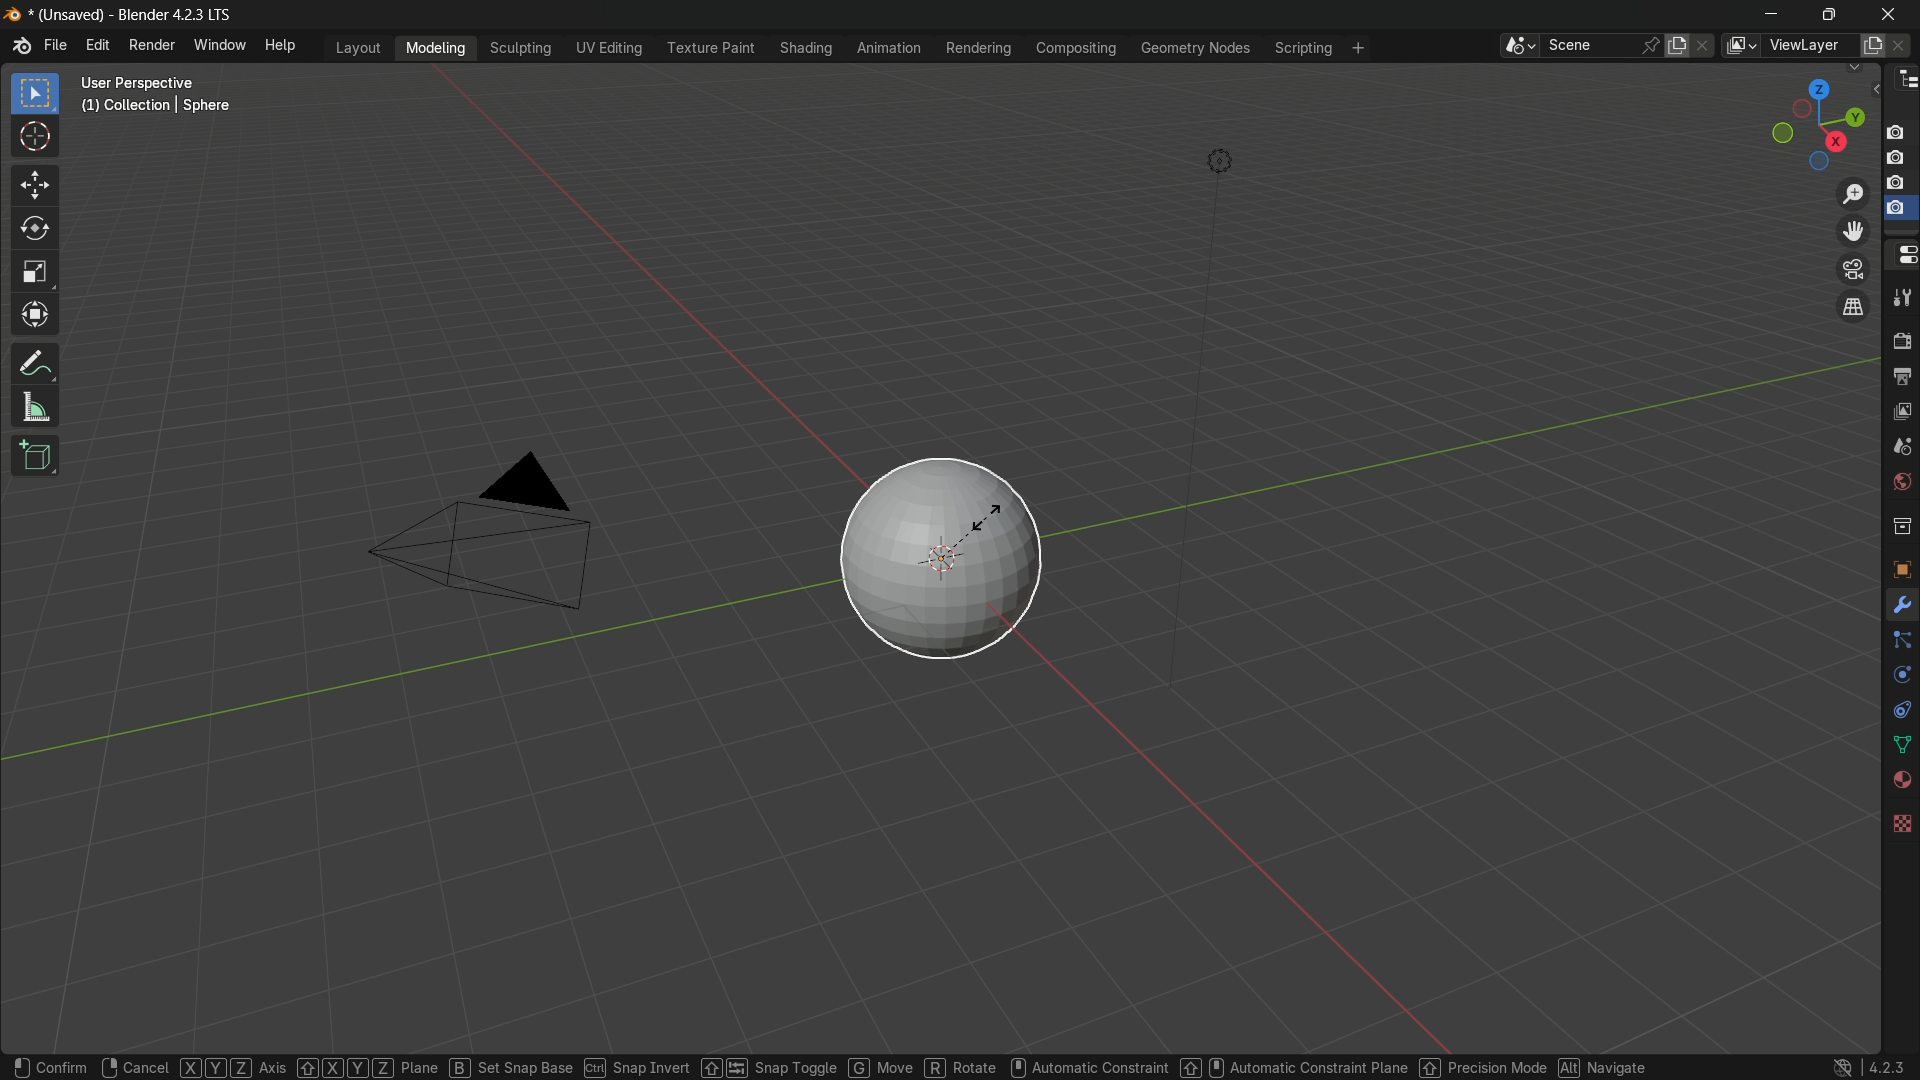 This screenshot has height=1080, width=1920. What do you see at coordinates (1807, 125) in the screenshot?
I see `rotate or preset viewpoint` at bounding box center [1807, 125].